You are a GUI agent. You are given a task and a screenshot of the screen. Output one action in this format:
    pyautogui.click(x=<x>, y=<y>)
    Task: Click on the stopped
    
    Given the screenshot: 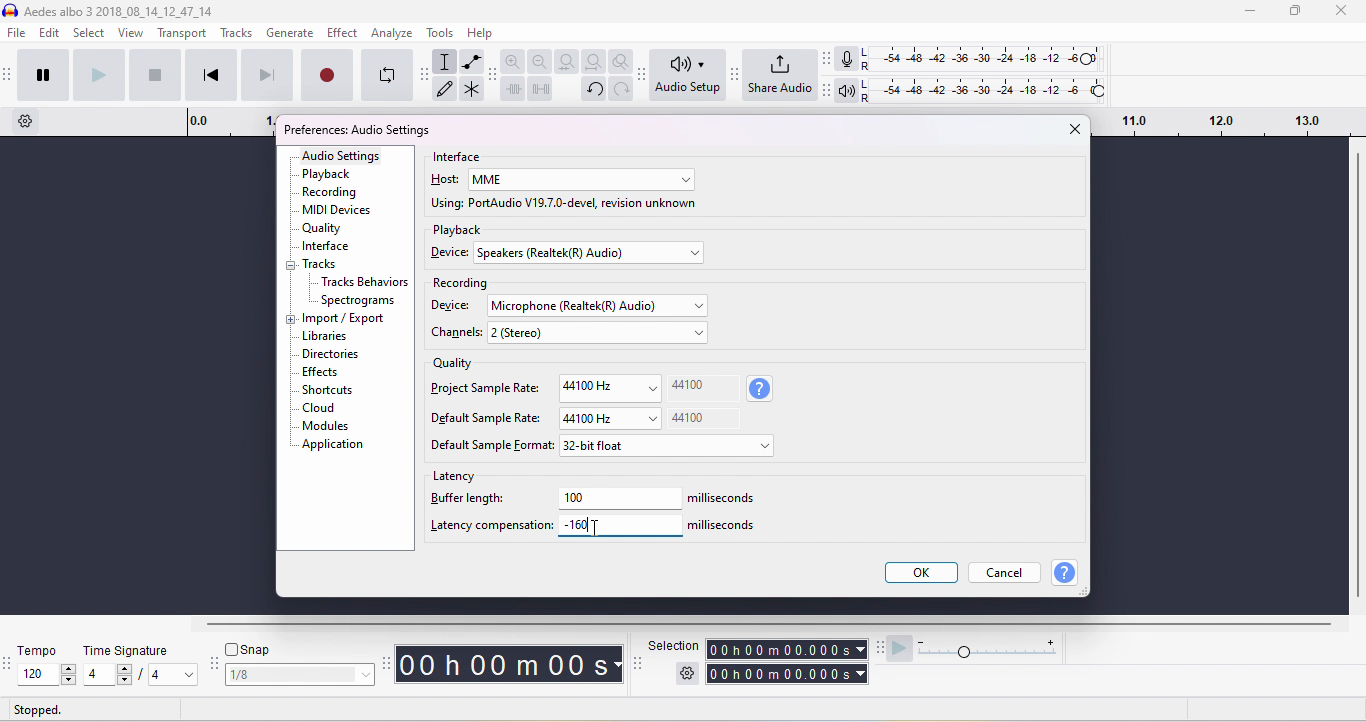 What is the action you would take?
    pyautogui.click(x=39, y=711)
    